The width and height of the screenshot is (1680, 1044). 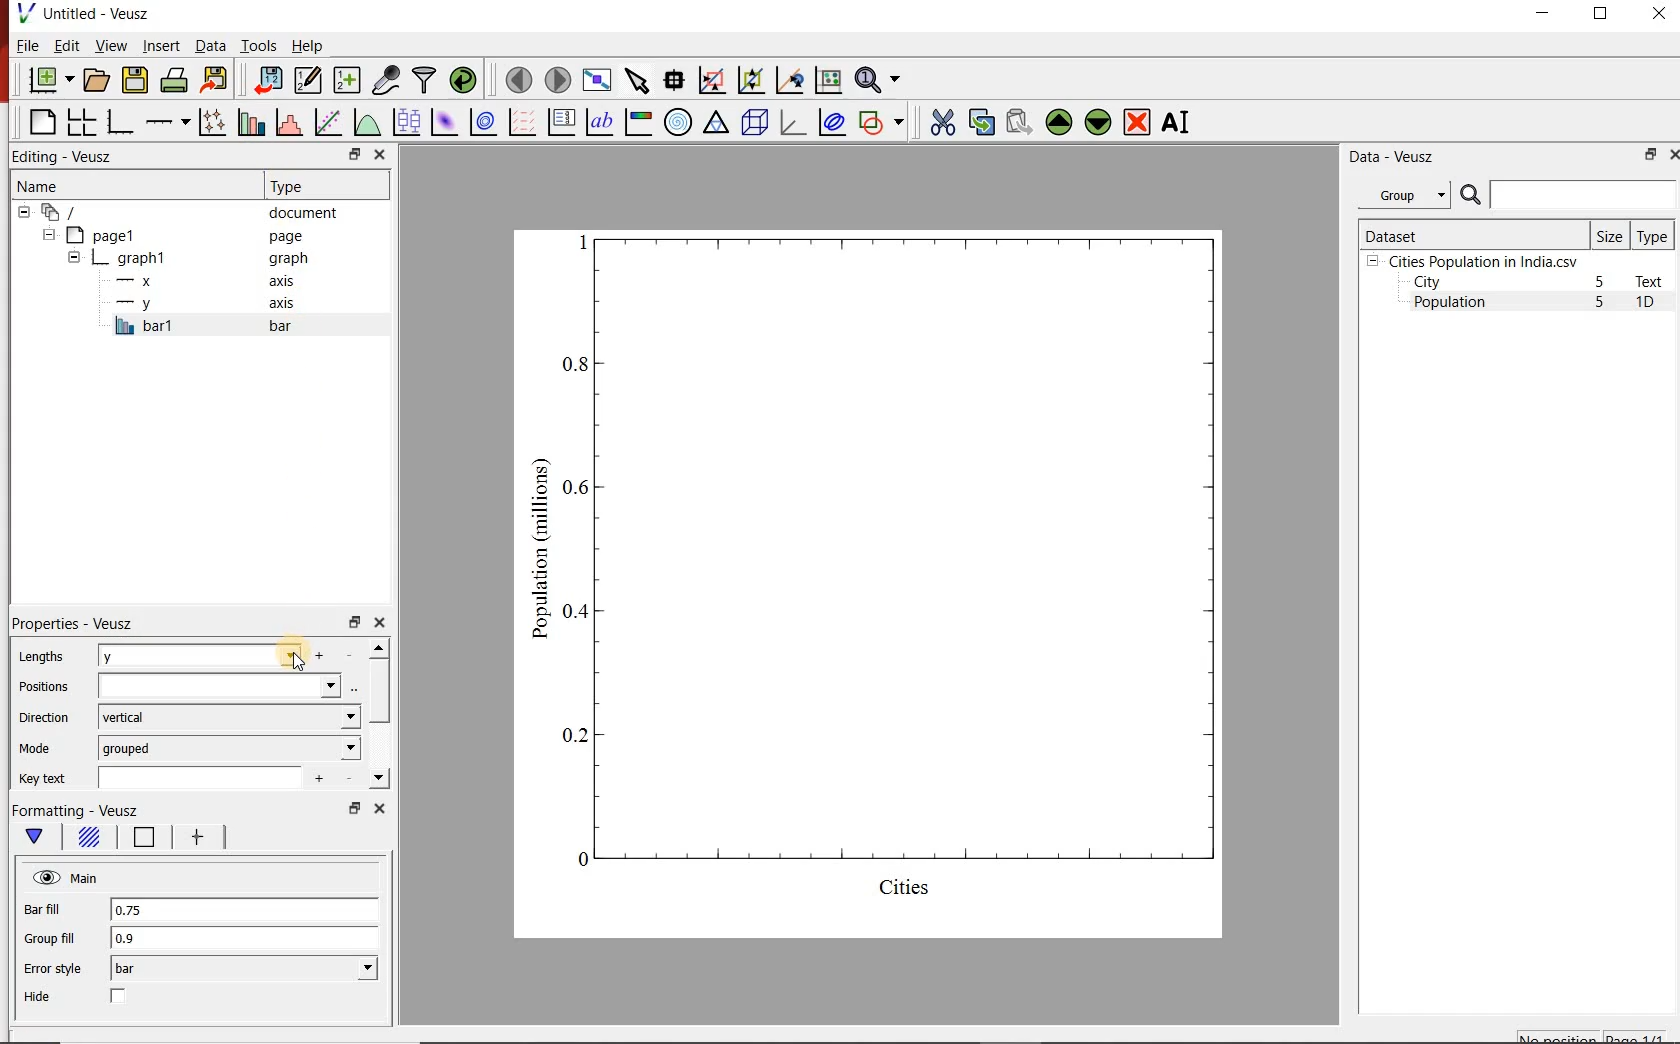 What do you see at coordinates (173, 81) in the screenshot?
I see `print the document` at bounding box center [173, 81].